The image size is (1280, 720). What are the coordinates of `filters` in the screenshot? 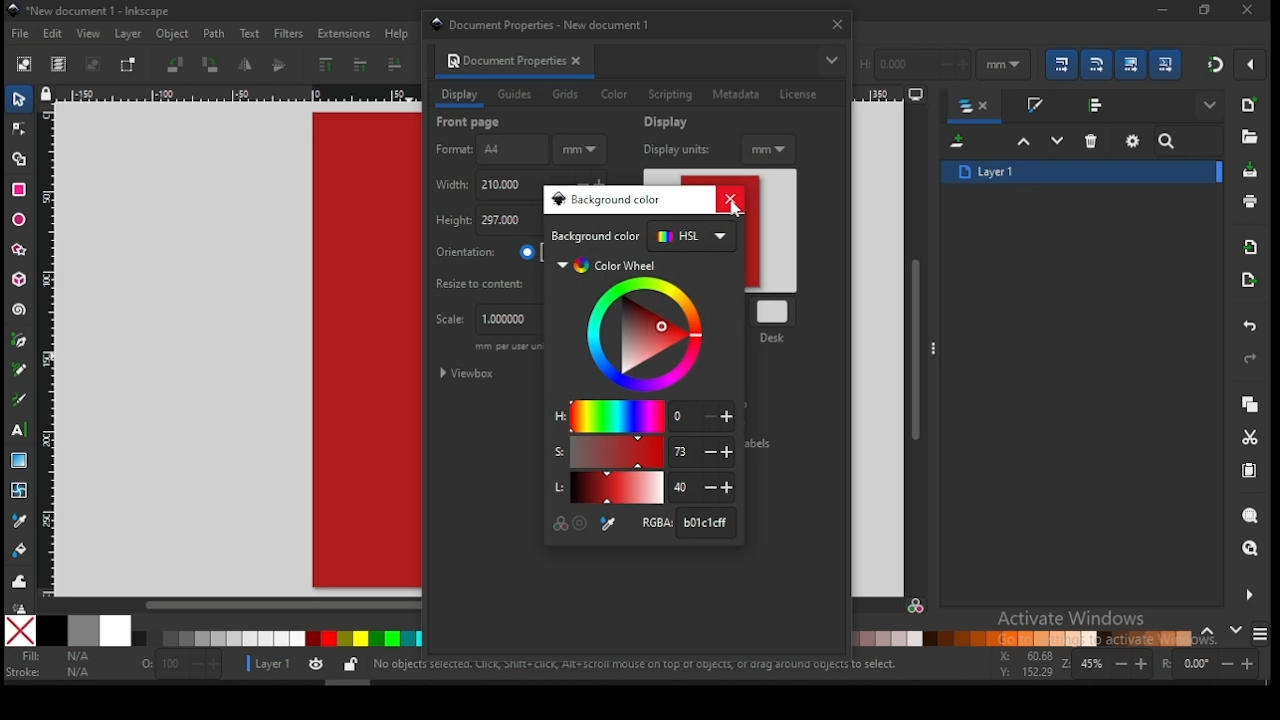 It's located at (287, 32).